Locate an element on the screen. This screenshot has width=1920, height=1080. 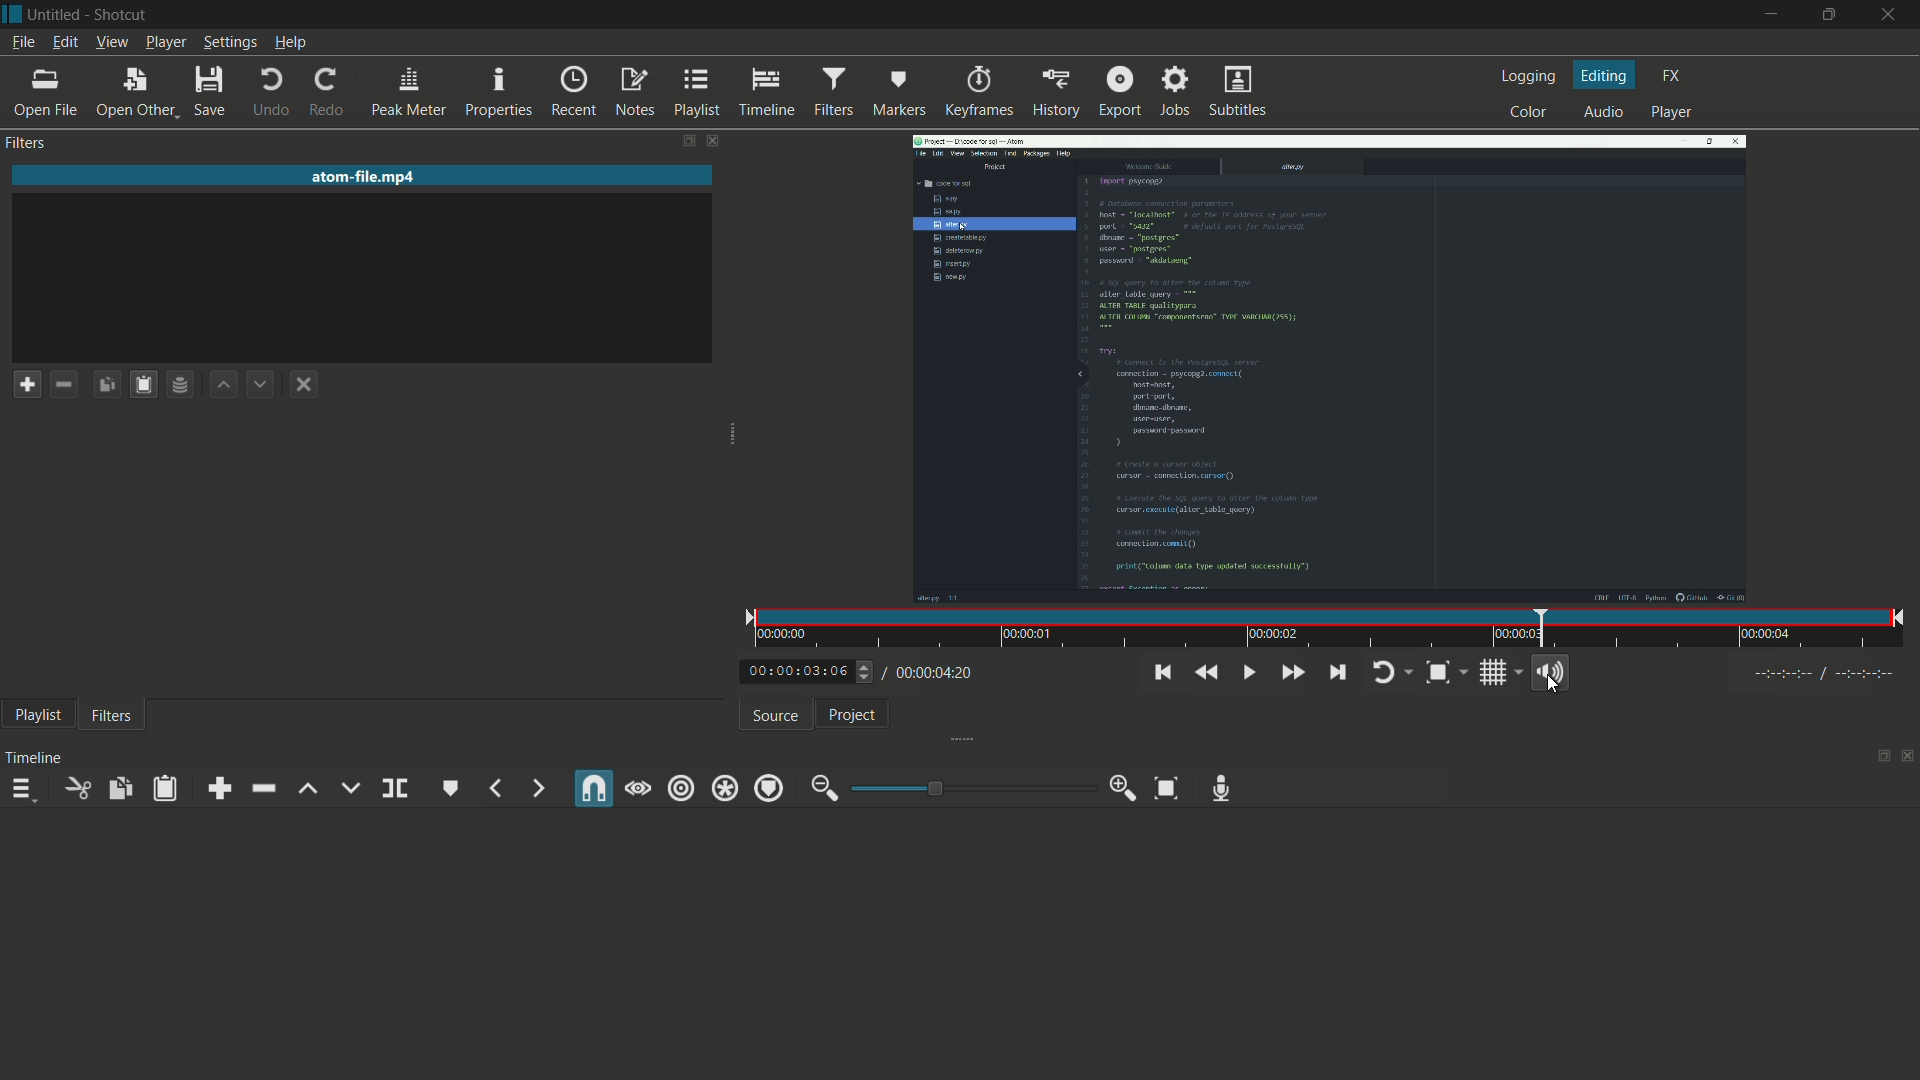
zoom out is located at coordinates (819, 789).